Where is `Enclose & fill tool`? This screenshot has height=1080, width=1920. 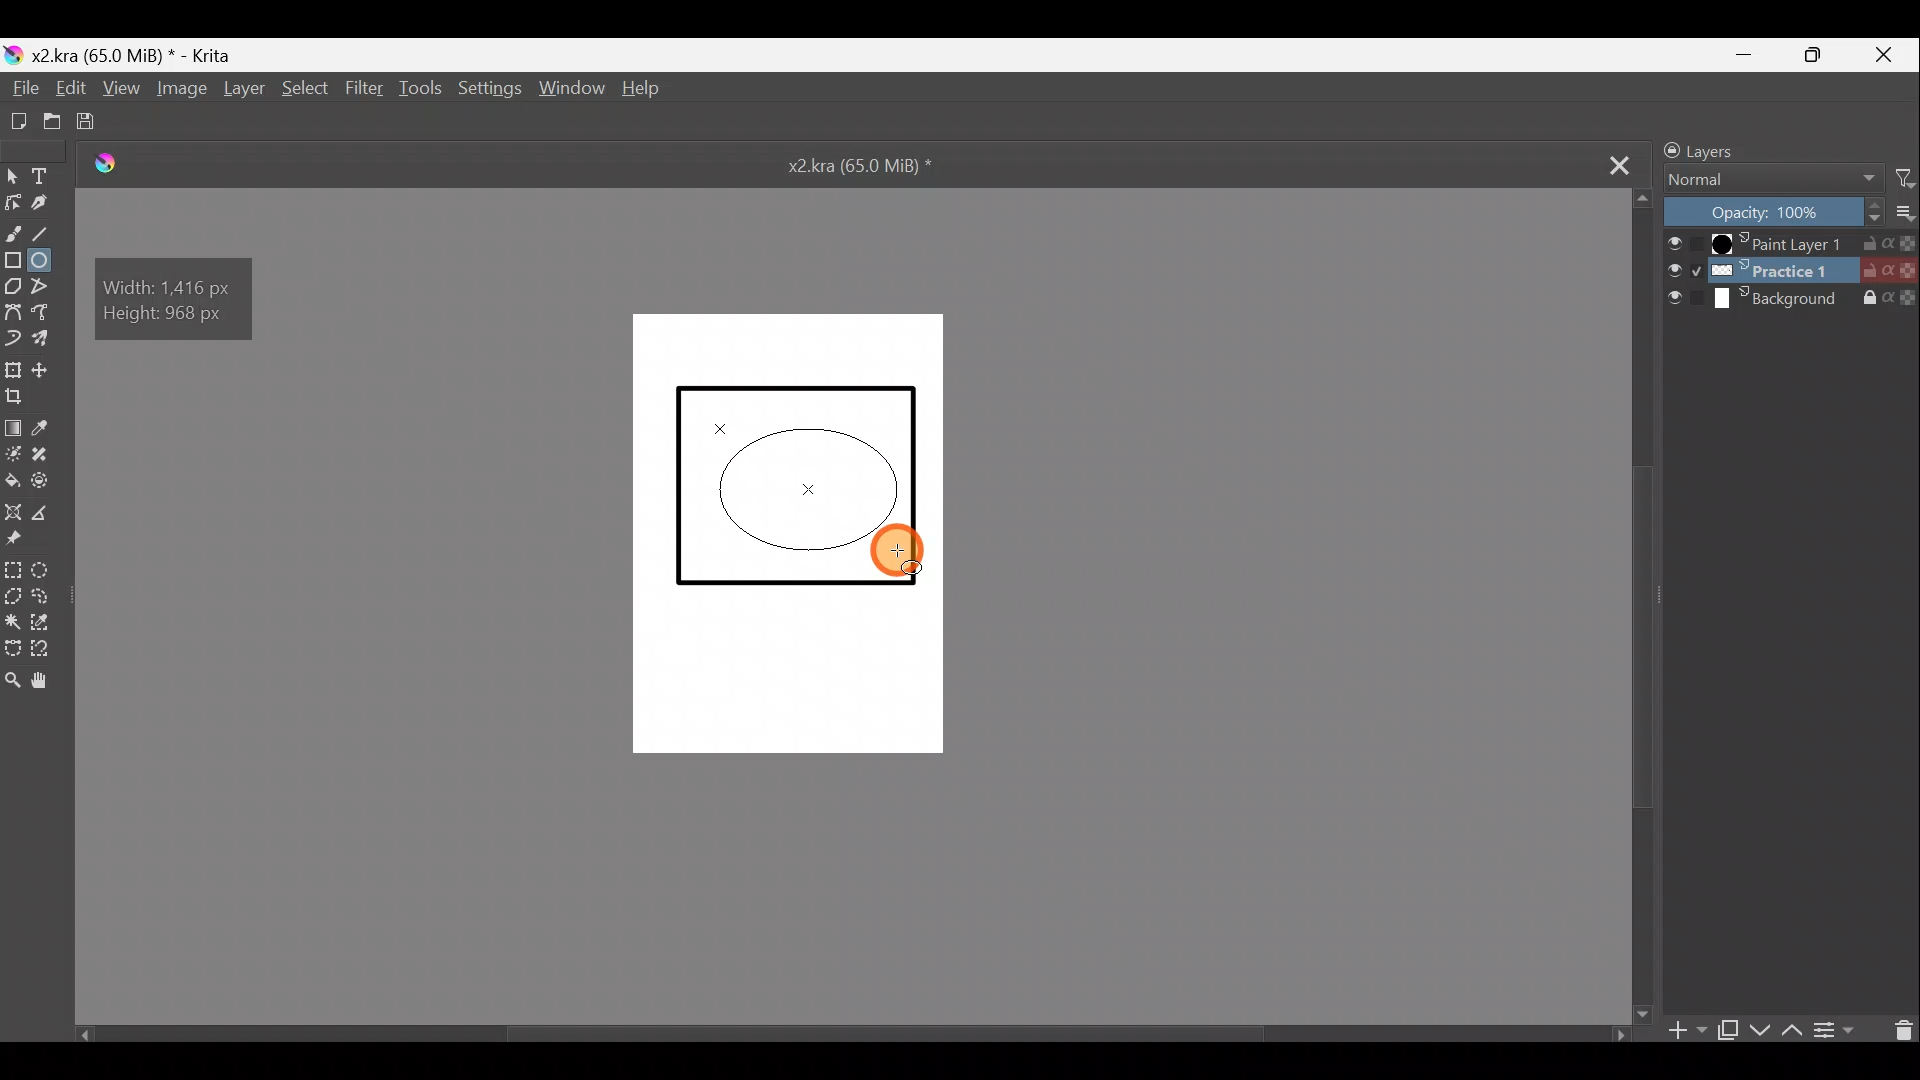
Enclose & fill tool is located at coordinates (45, 481).